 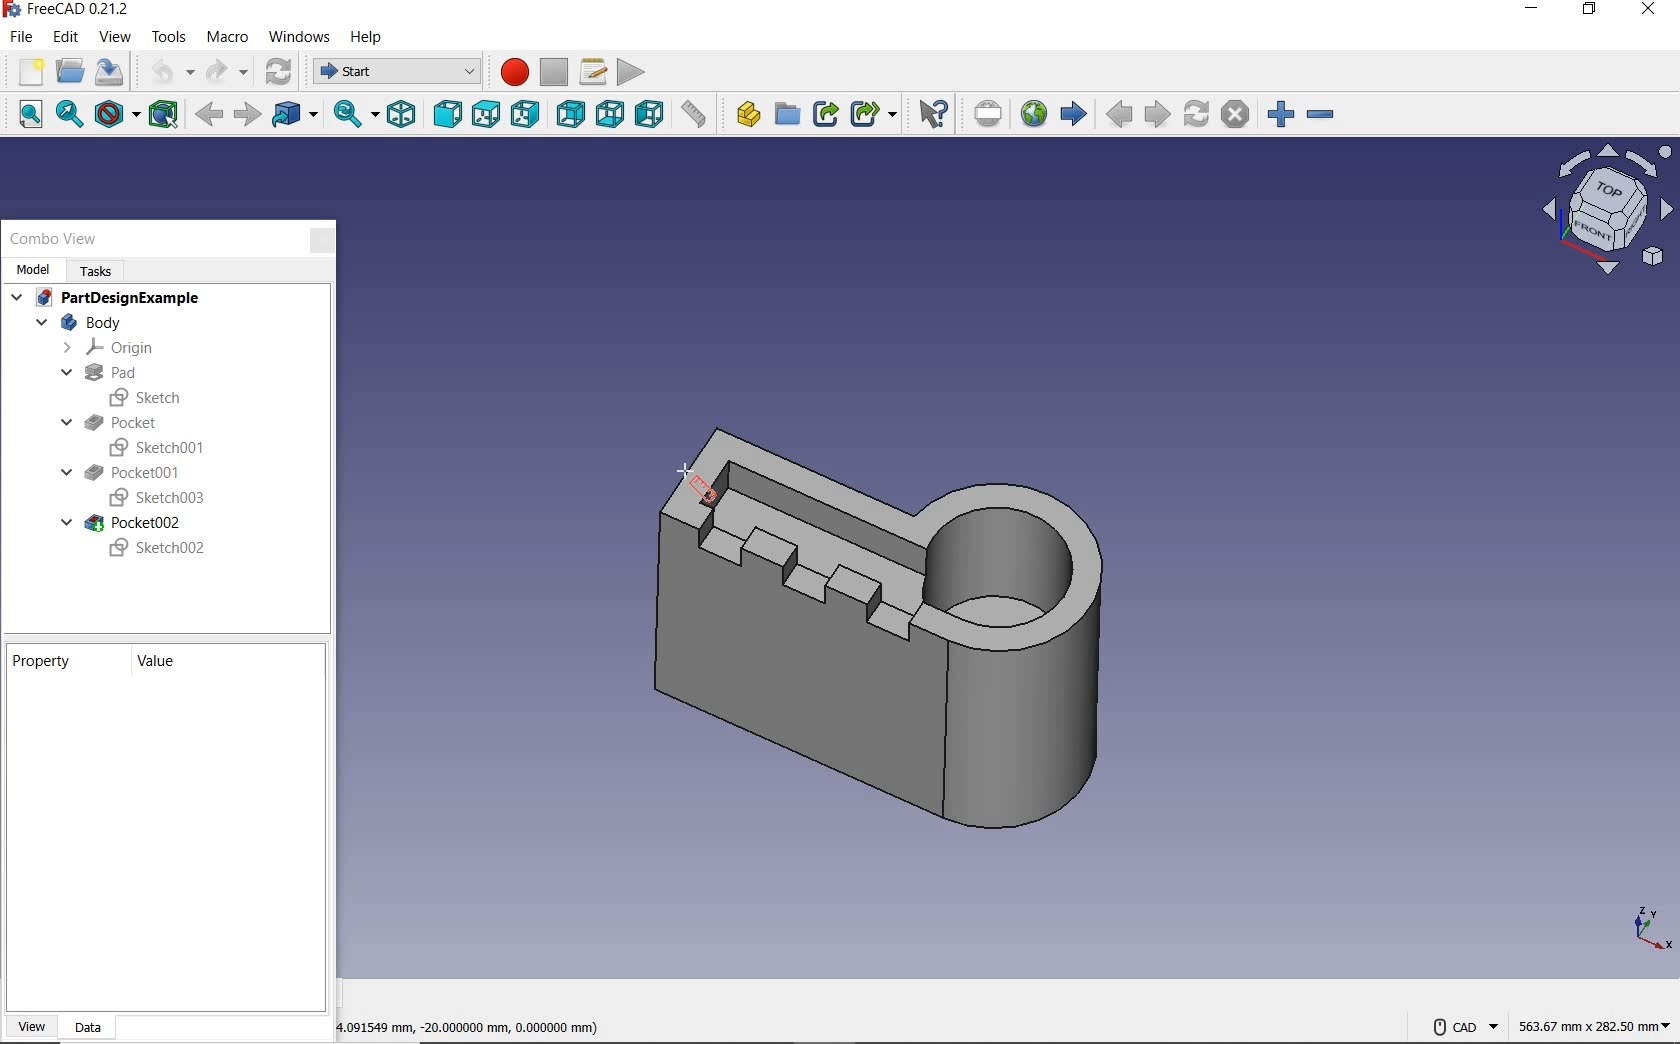 What do you see at coordinates (158, 549) in the screenshot?
I see `SKETCH002` at bounding box center [158, 549].